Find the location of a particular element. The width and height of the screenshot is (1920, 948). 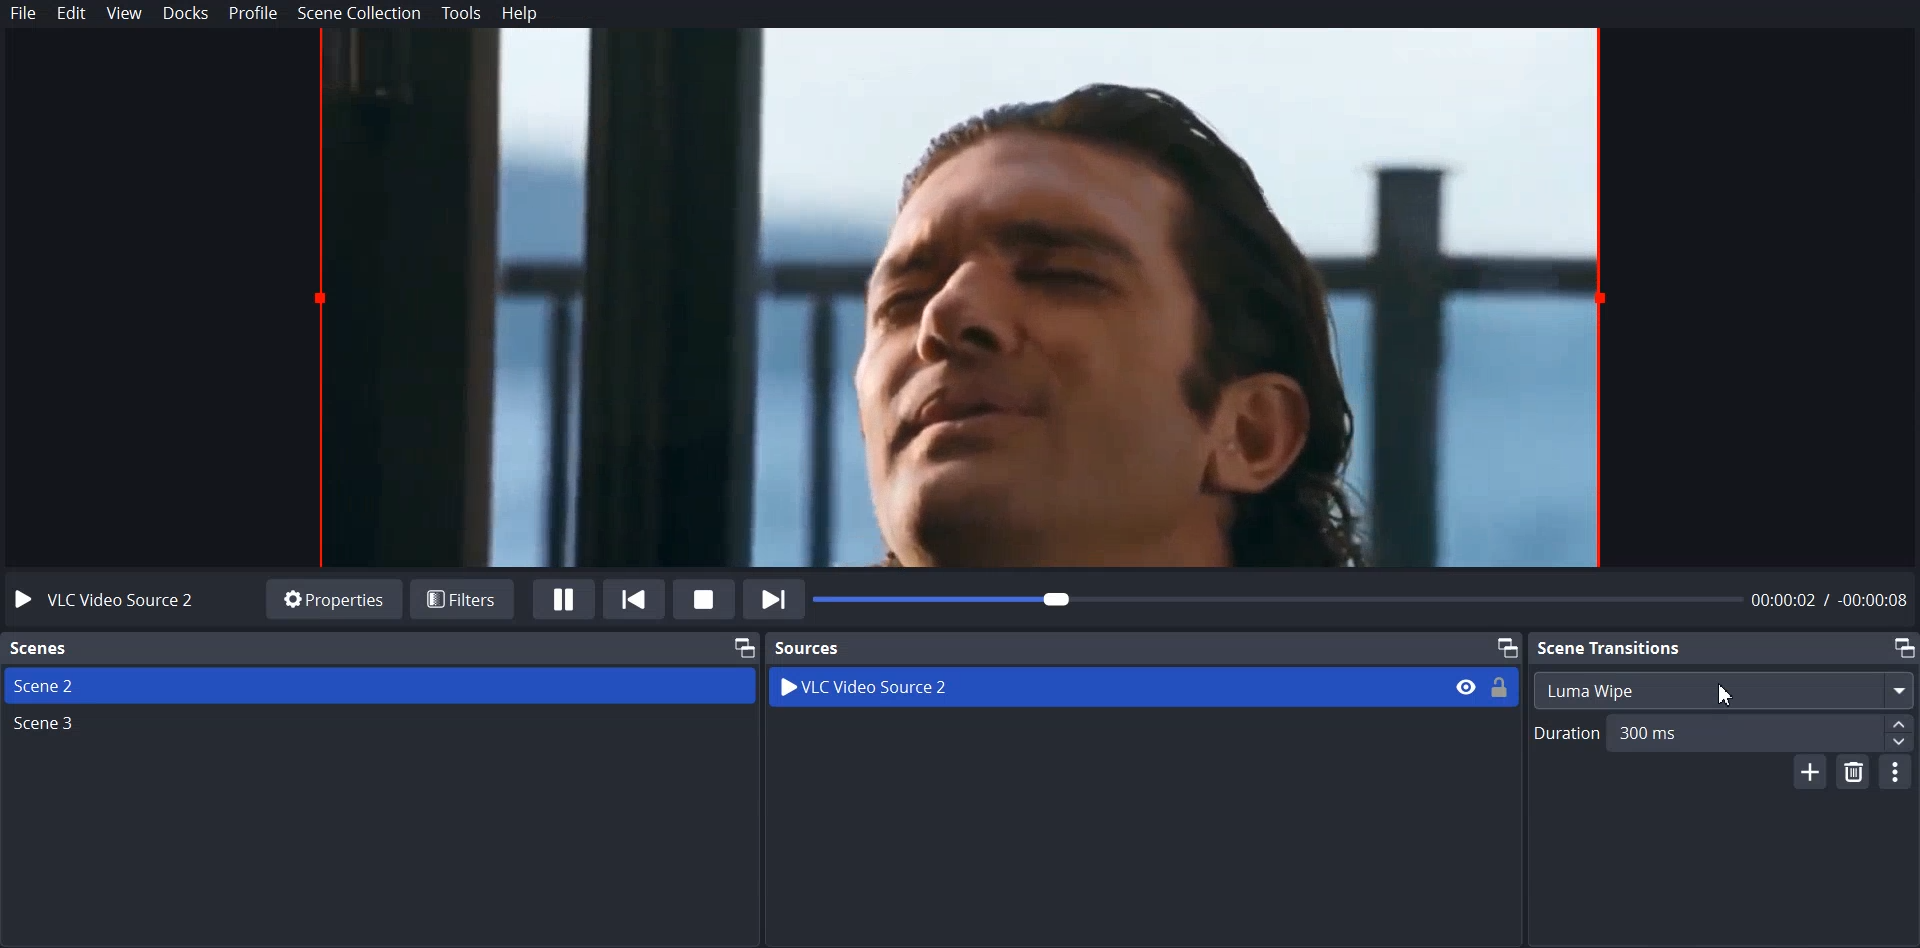

300ms is located at coordinates (1689, 732).